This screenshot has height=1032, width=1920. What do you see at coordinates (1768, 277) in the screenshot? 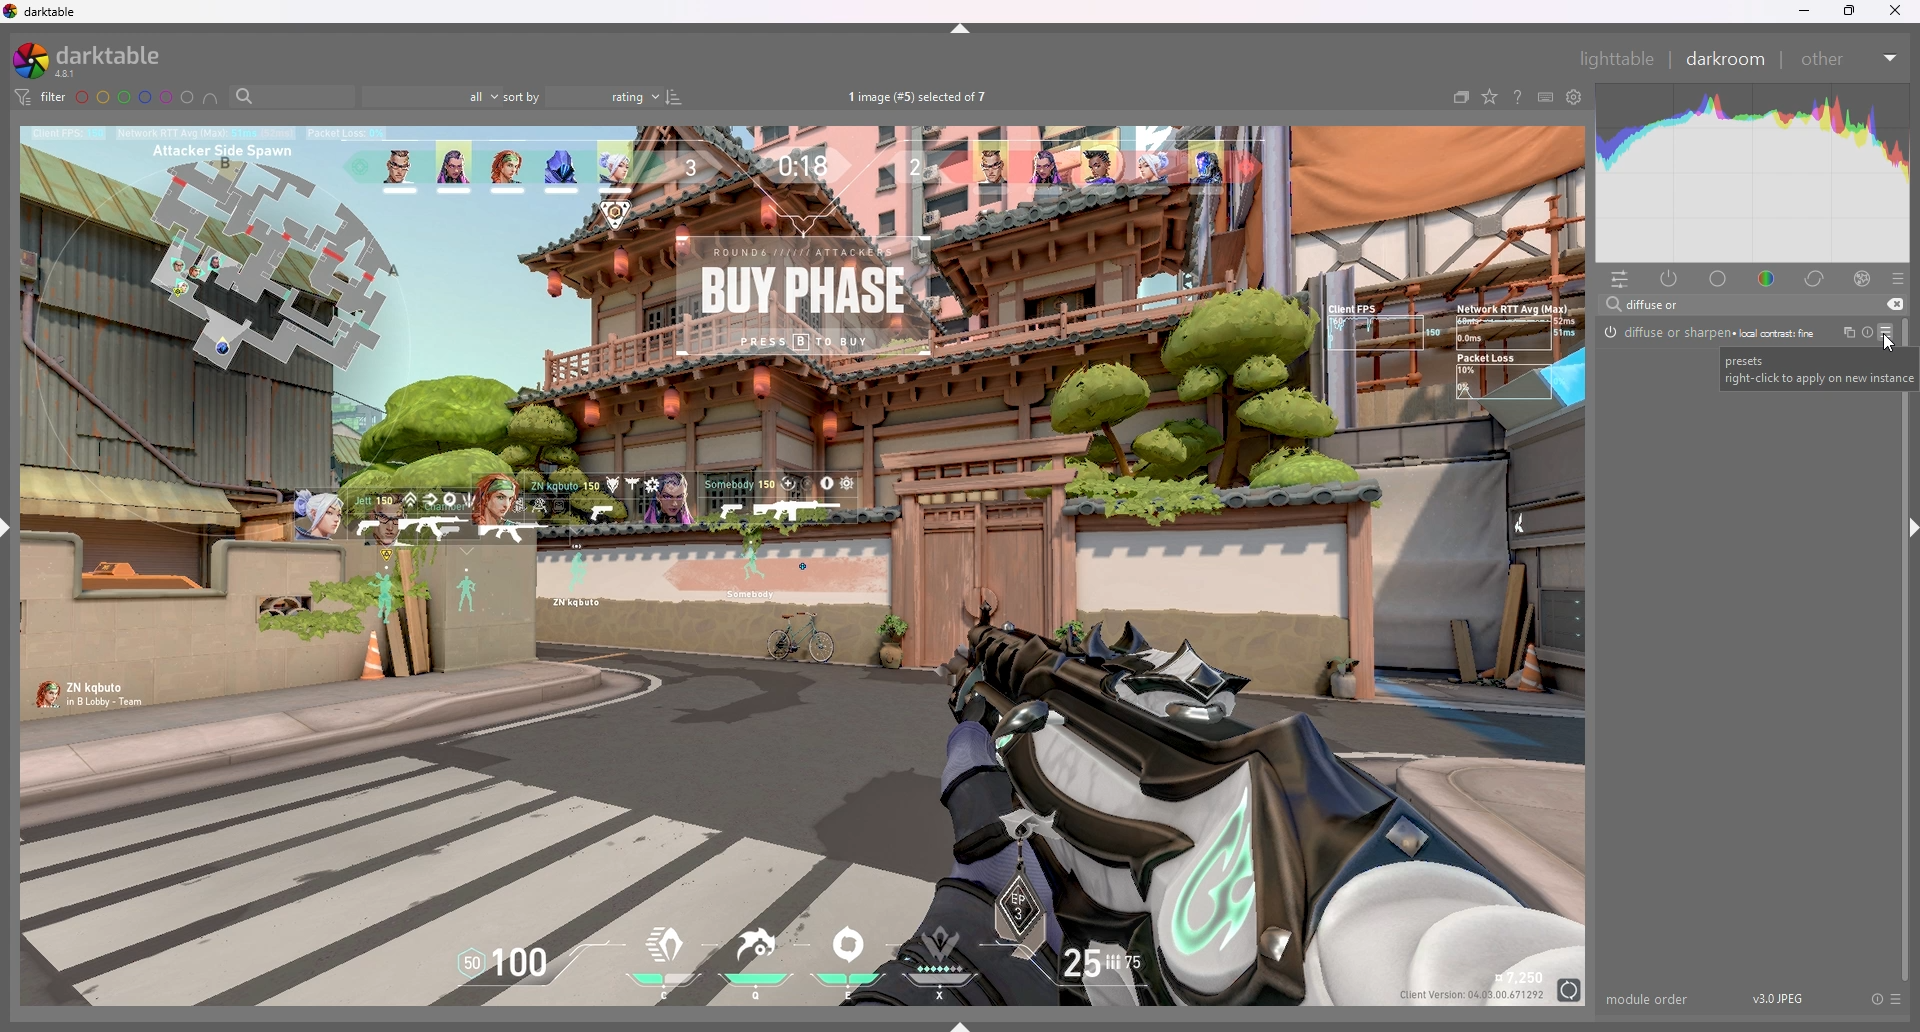
I see `color` at bounding box center [1768, 277].